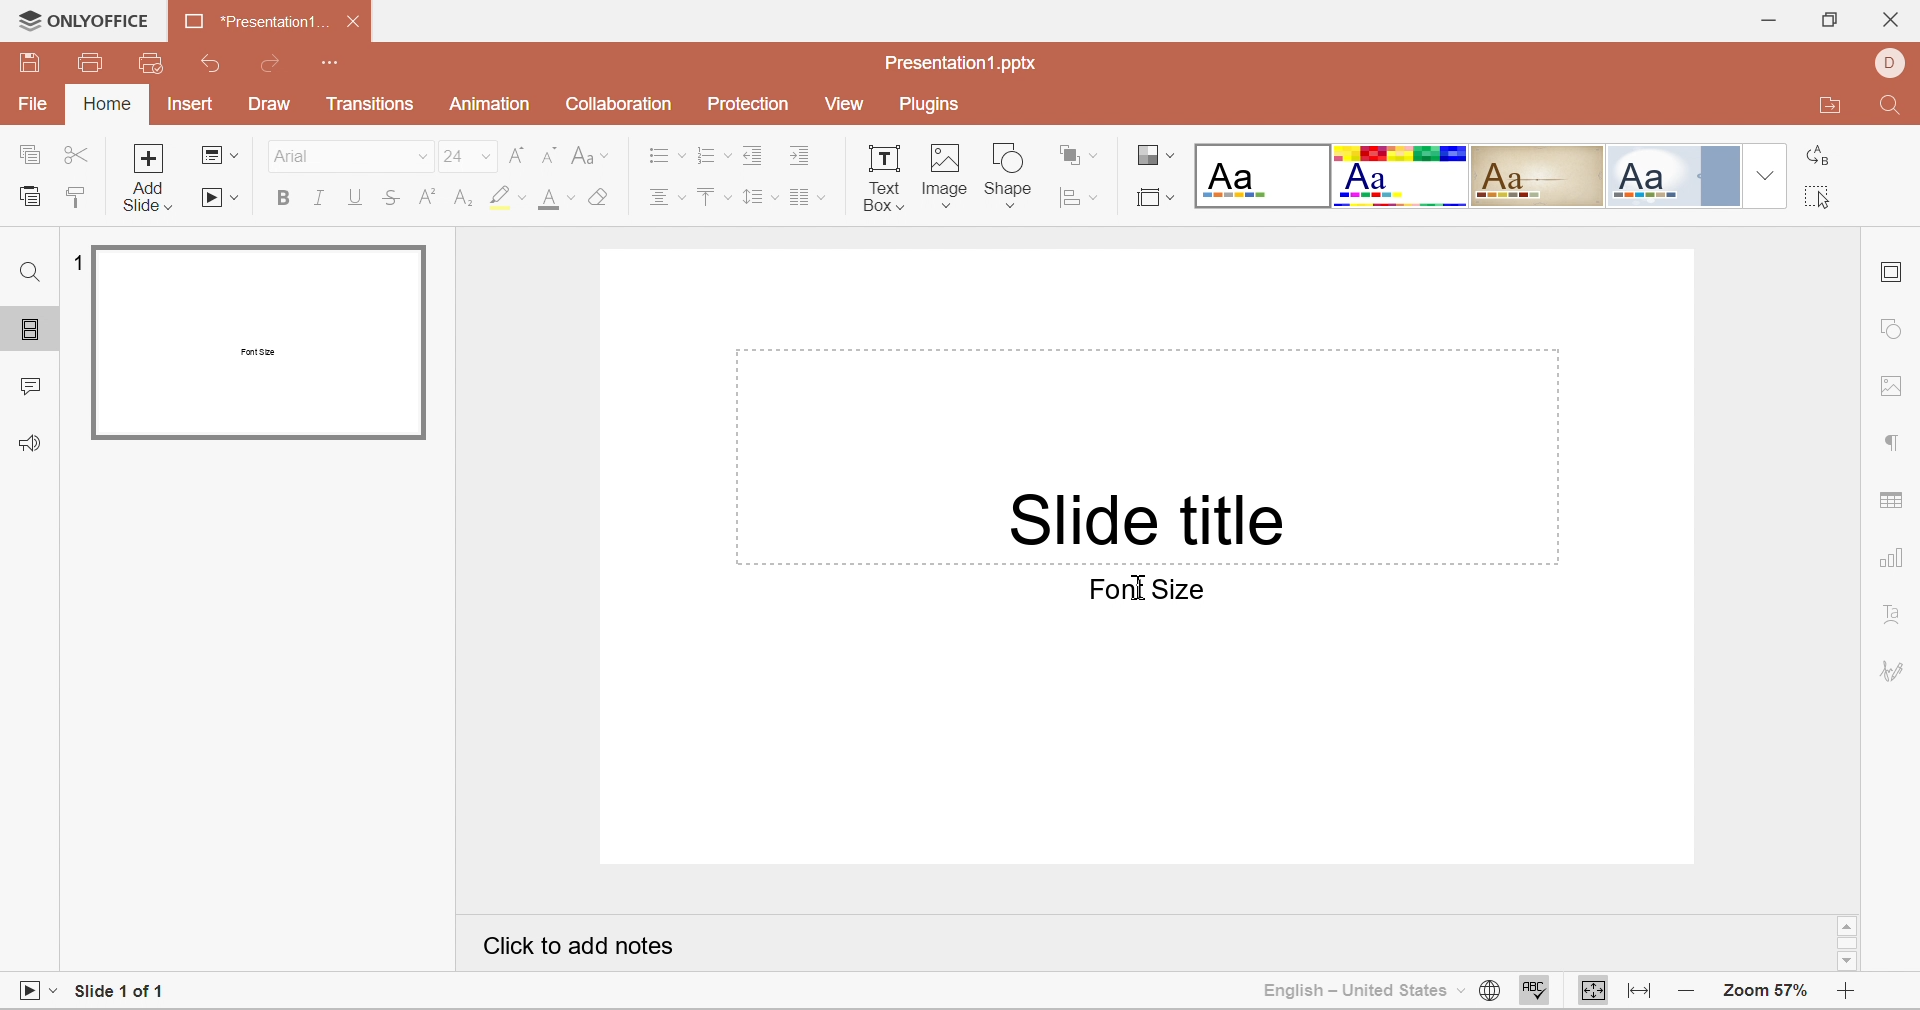 This screenshot has width=1920, height=1010. What do you see at coordinates (1077, 199) in the screenshot?
I see `Align shape` at bounding box center [1077, 199].